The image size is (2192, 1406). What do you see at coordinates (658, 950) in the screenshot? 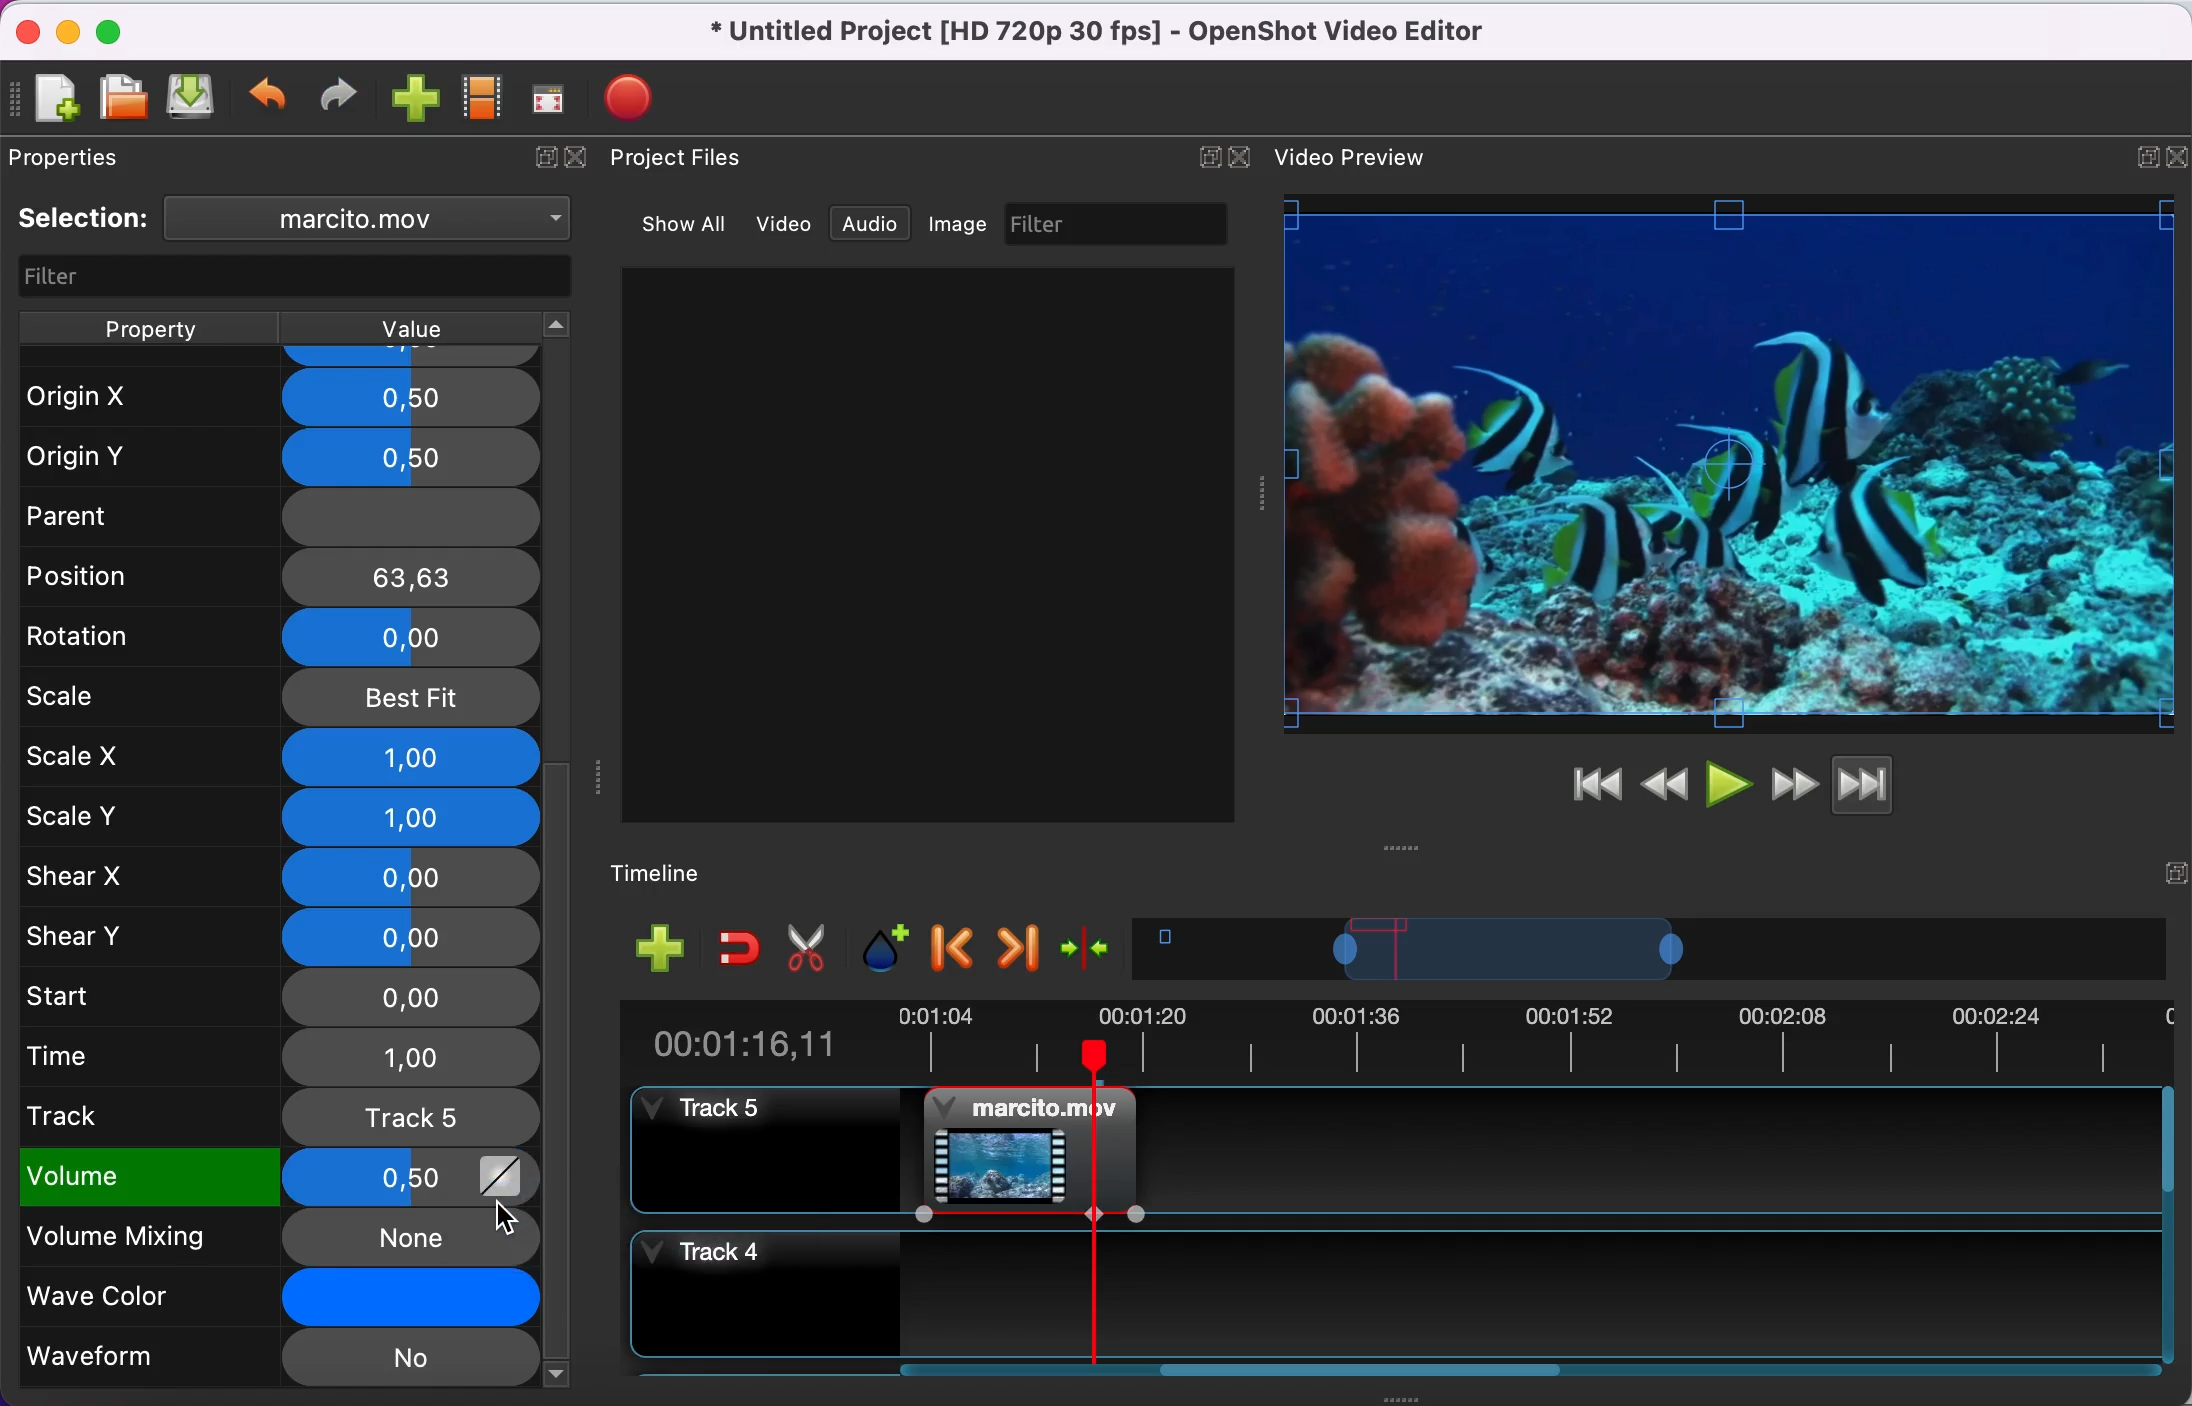
I see `add track` at bounding box center [658, 950].